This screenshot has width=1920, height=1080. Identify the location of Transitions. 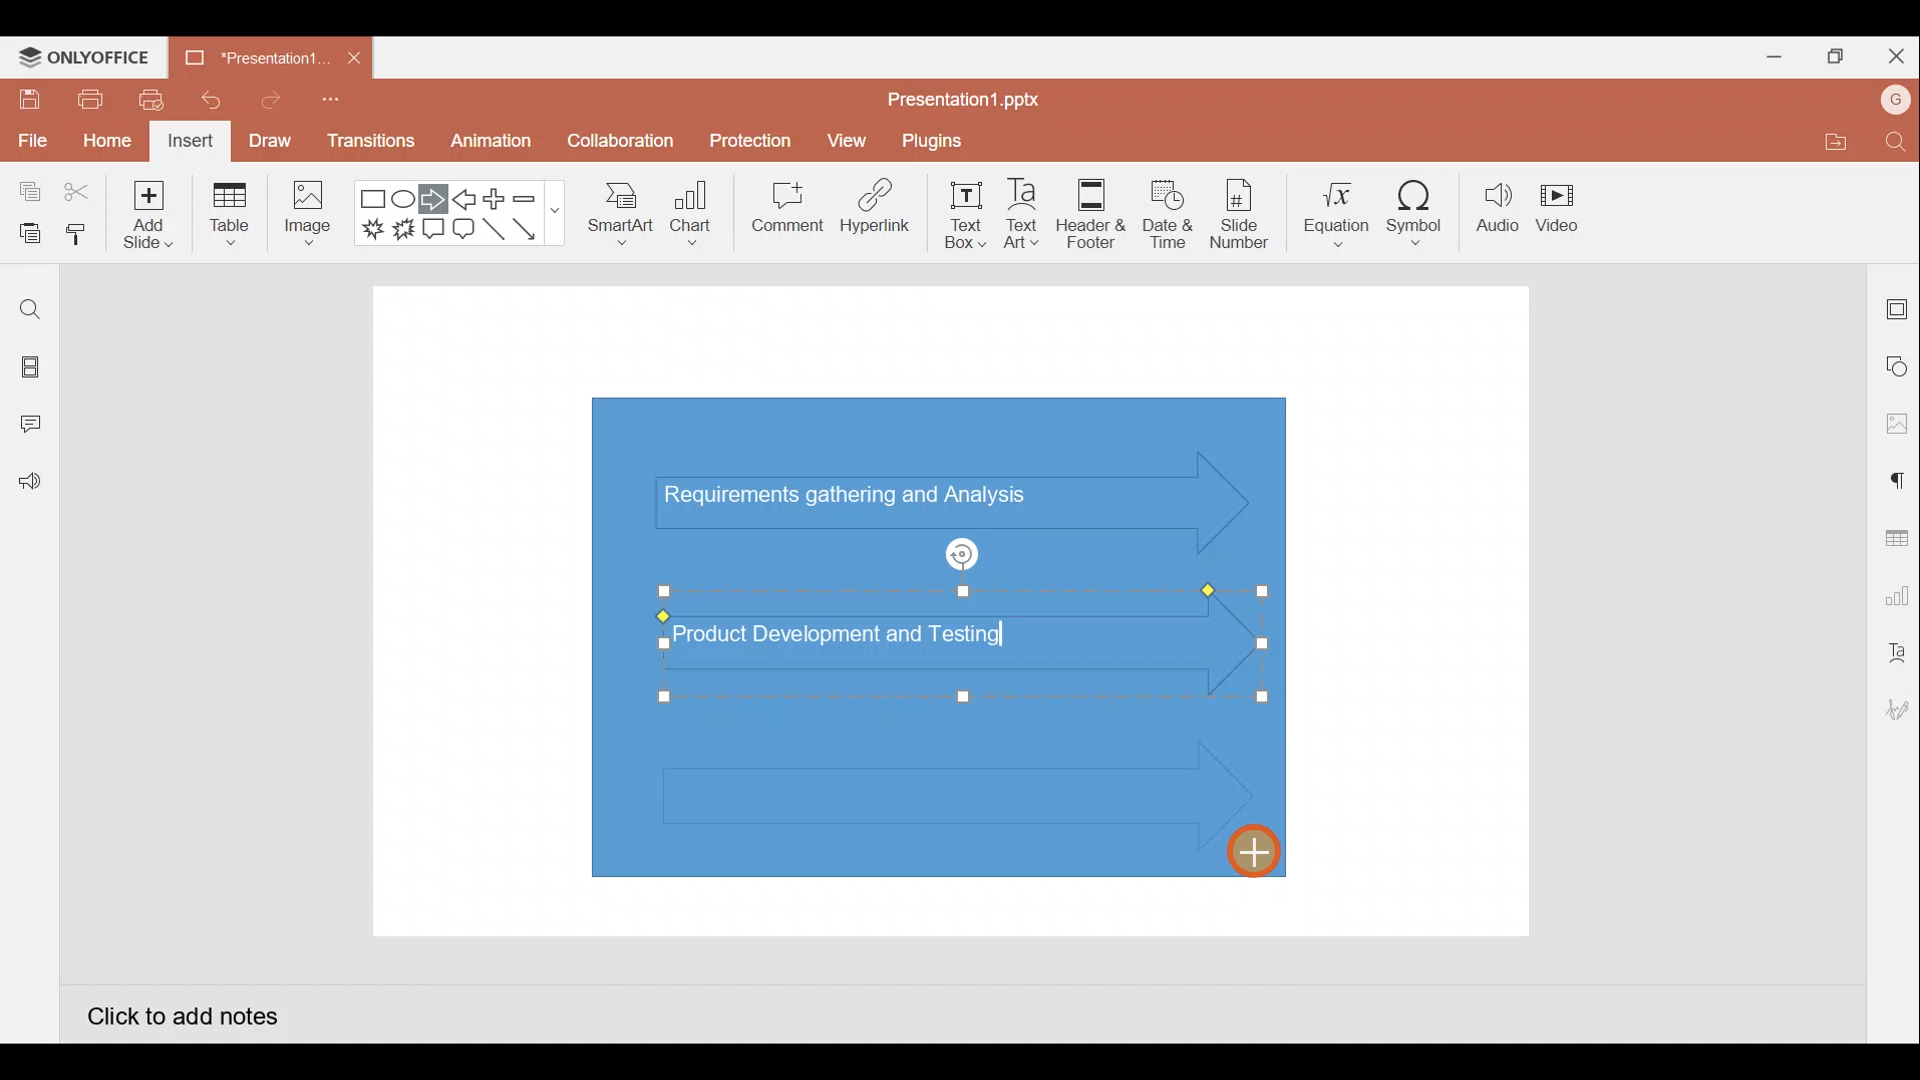
(372, 146).